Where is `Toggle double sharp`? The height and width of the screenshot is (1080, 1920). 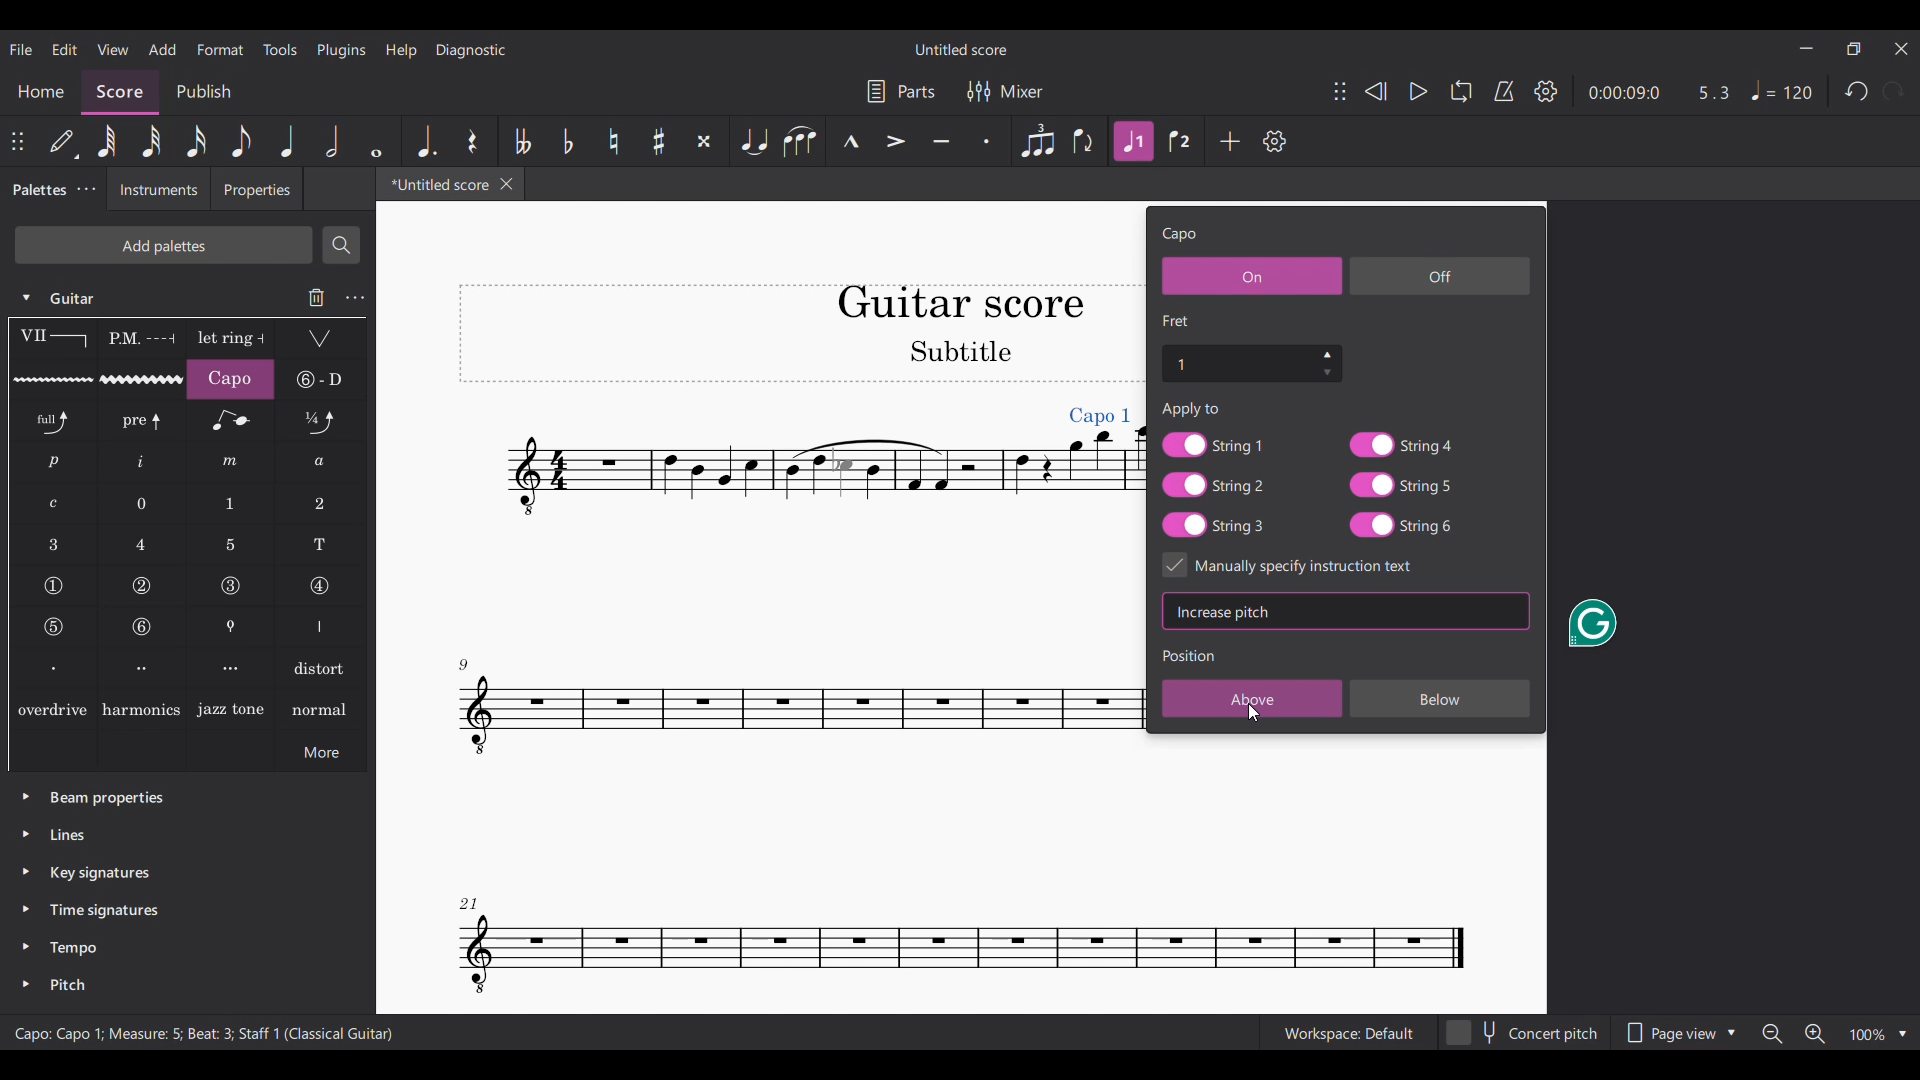 Toggle double sharp is located at coordinates (704, 141).